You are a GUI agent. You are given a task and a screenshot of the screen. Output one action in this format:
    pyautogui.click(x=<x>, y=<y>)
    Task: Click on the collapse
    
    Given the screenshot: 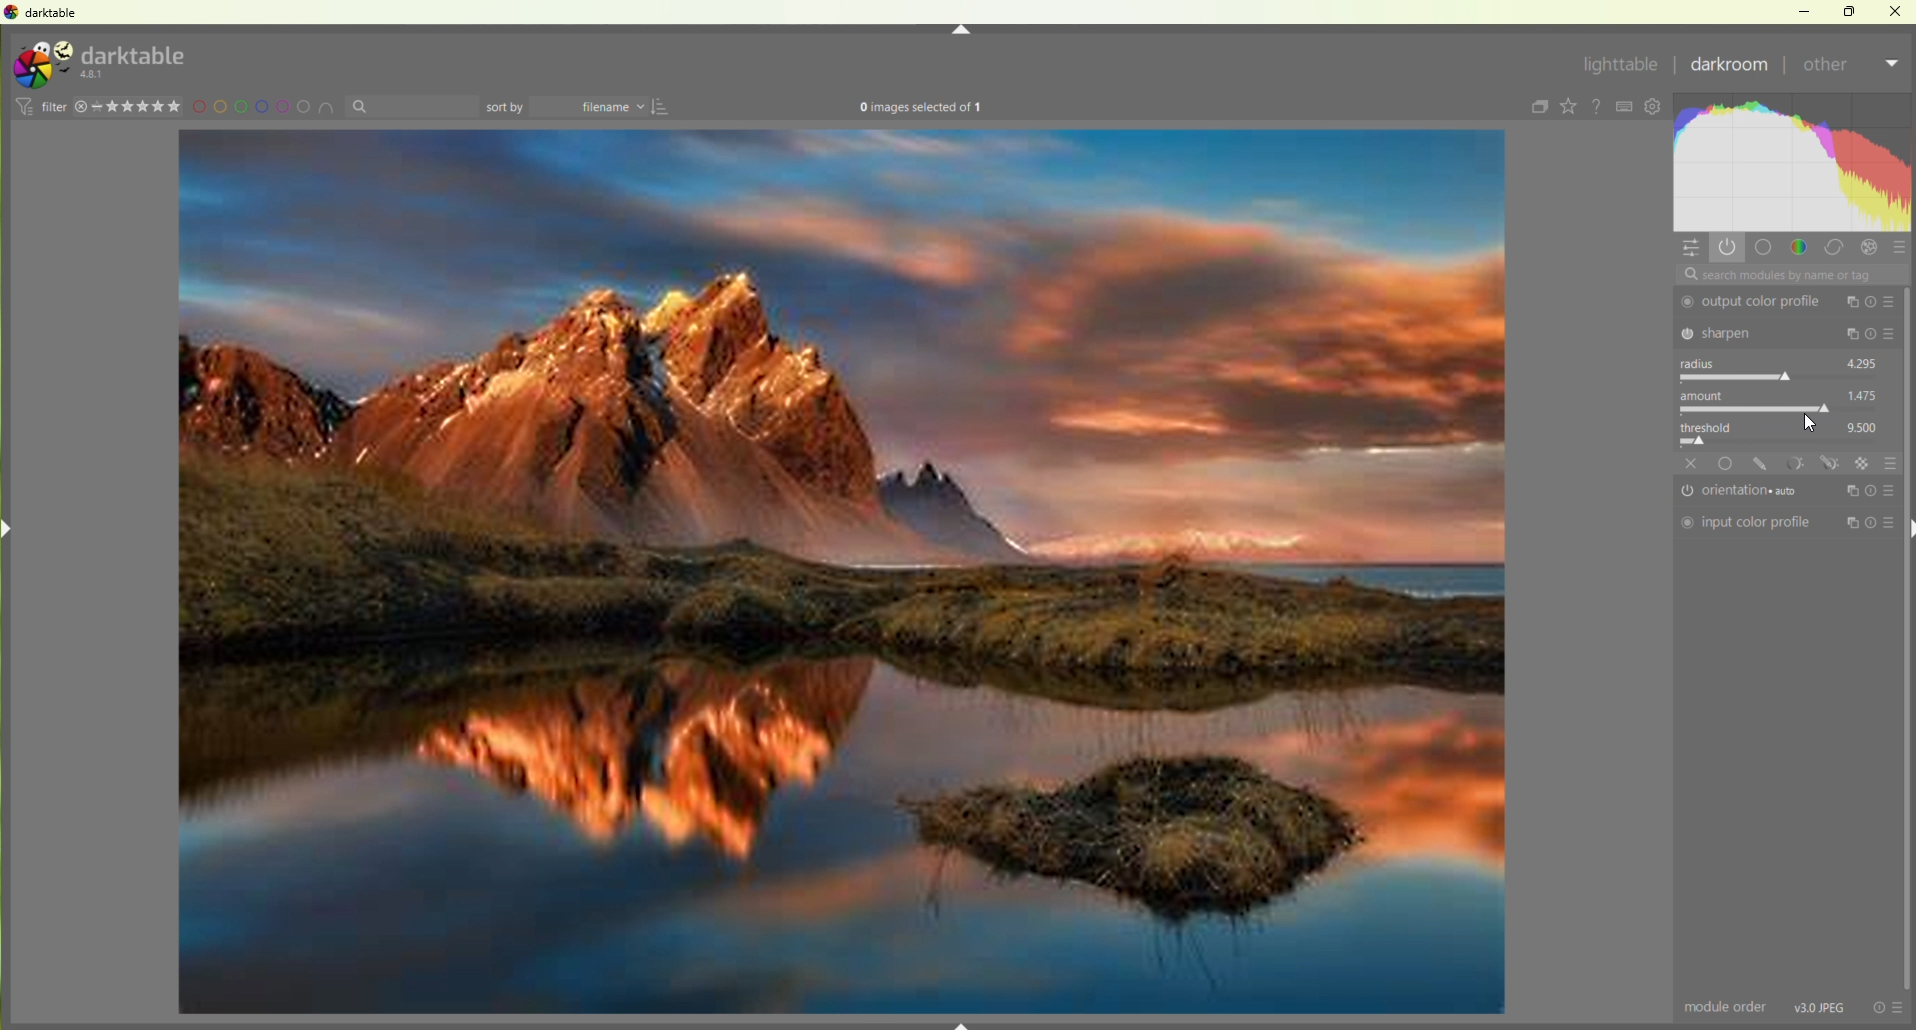 What is the action you would take?
    pyautogui.click(x=1536, y=108)
    